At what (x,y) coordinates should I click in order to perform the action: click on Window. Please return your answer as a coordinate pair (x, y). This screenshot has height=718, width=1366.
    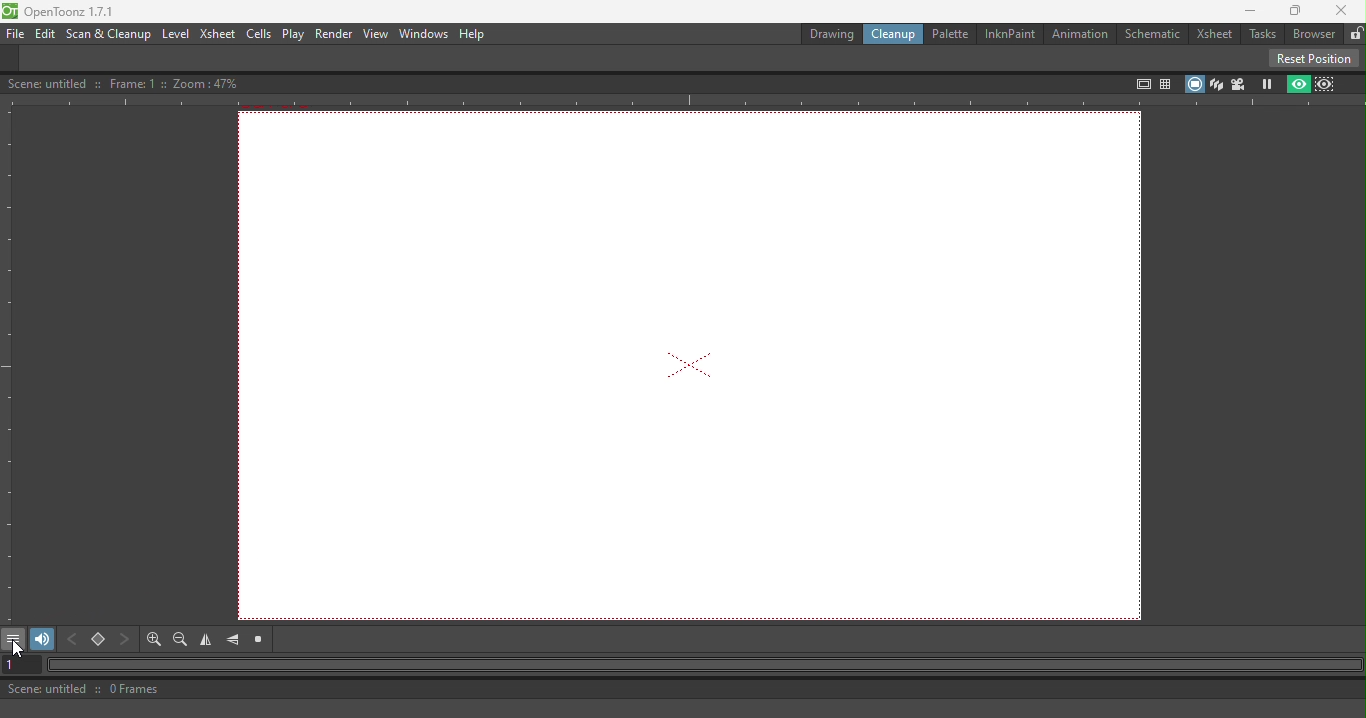
    Looking at the image, I should click on (421, 34).